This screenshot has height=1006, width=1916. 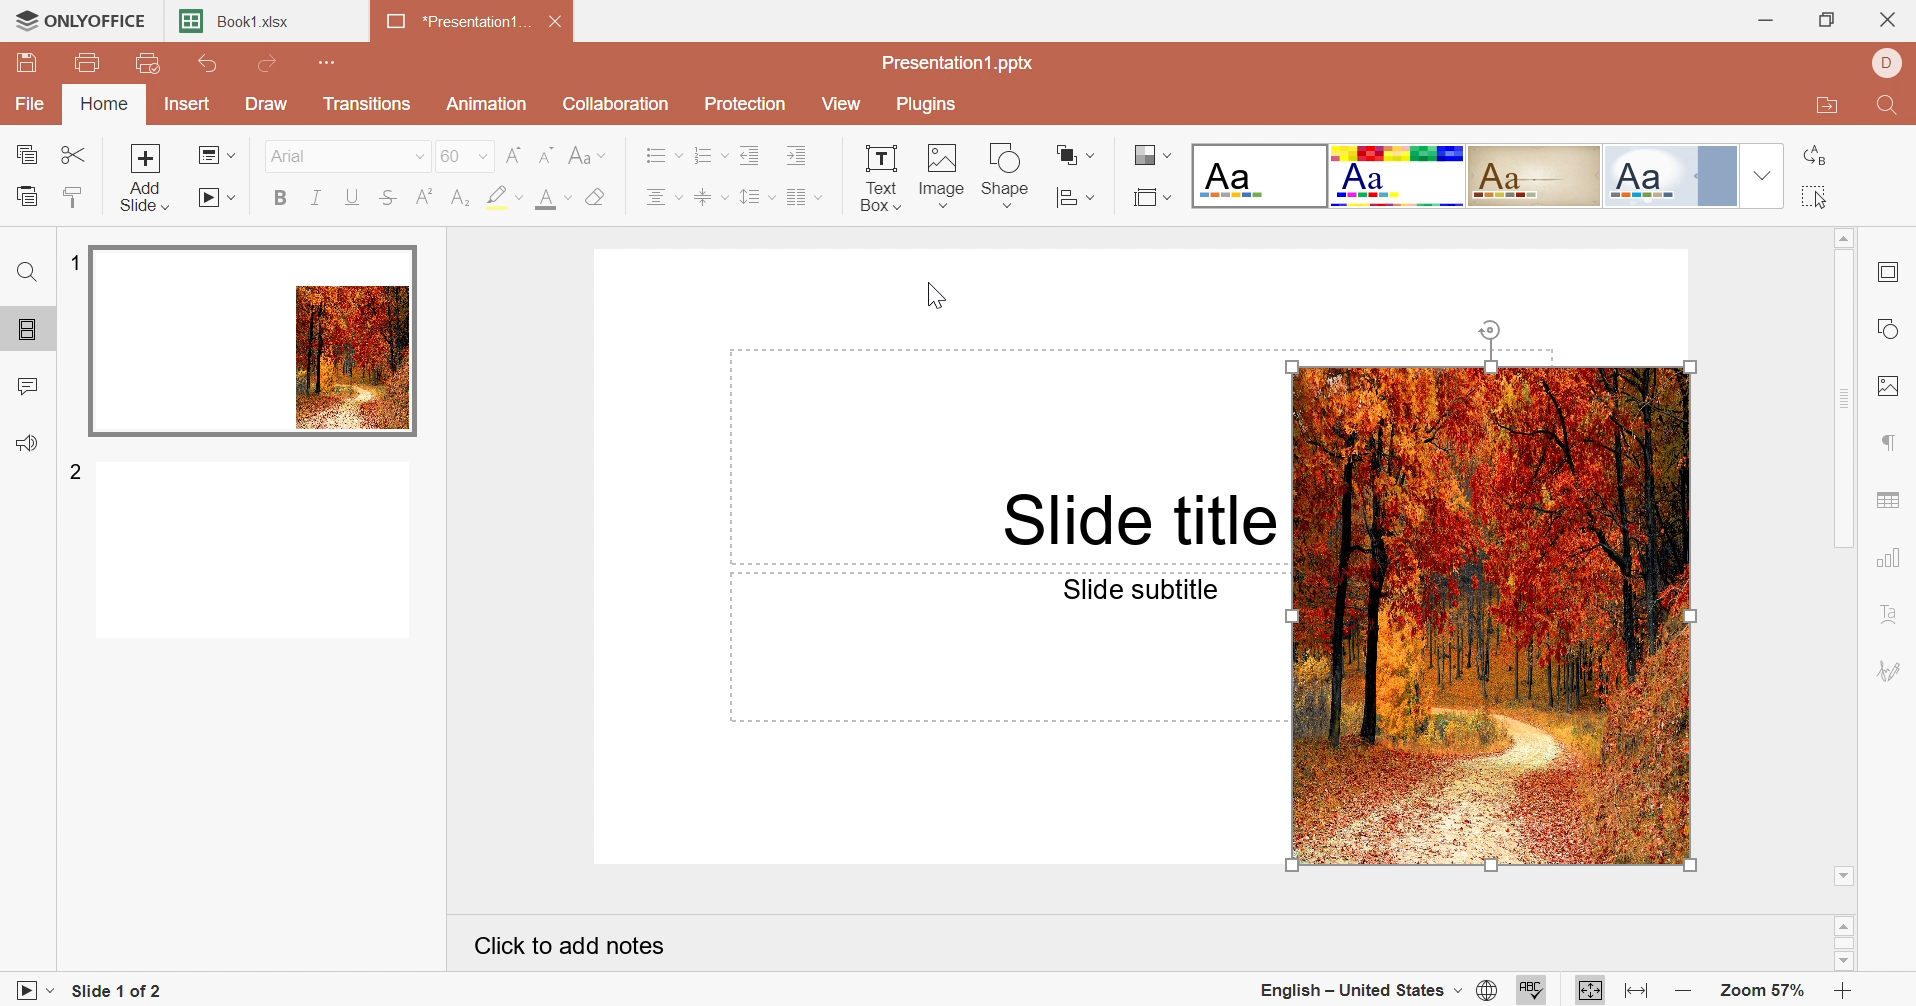 I want to click on Find, so click(x=1888, y=111).